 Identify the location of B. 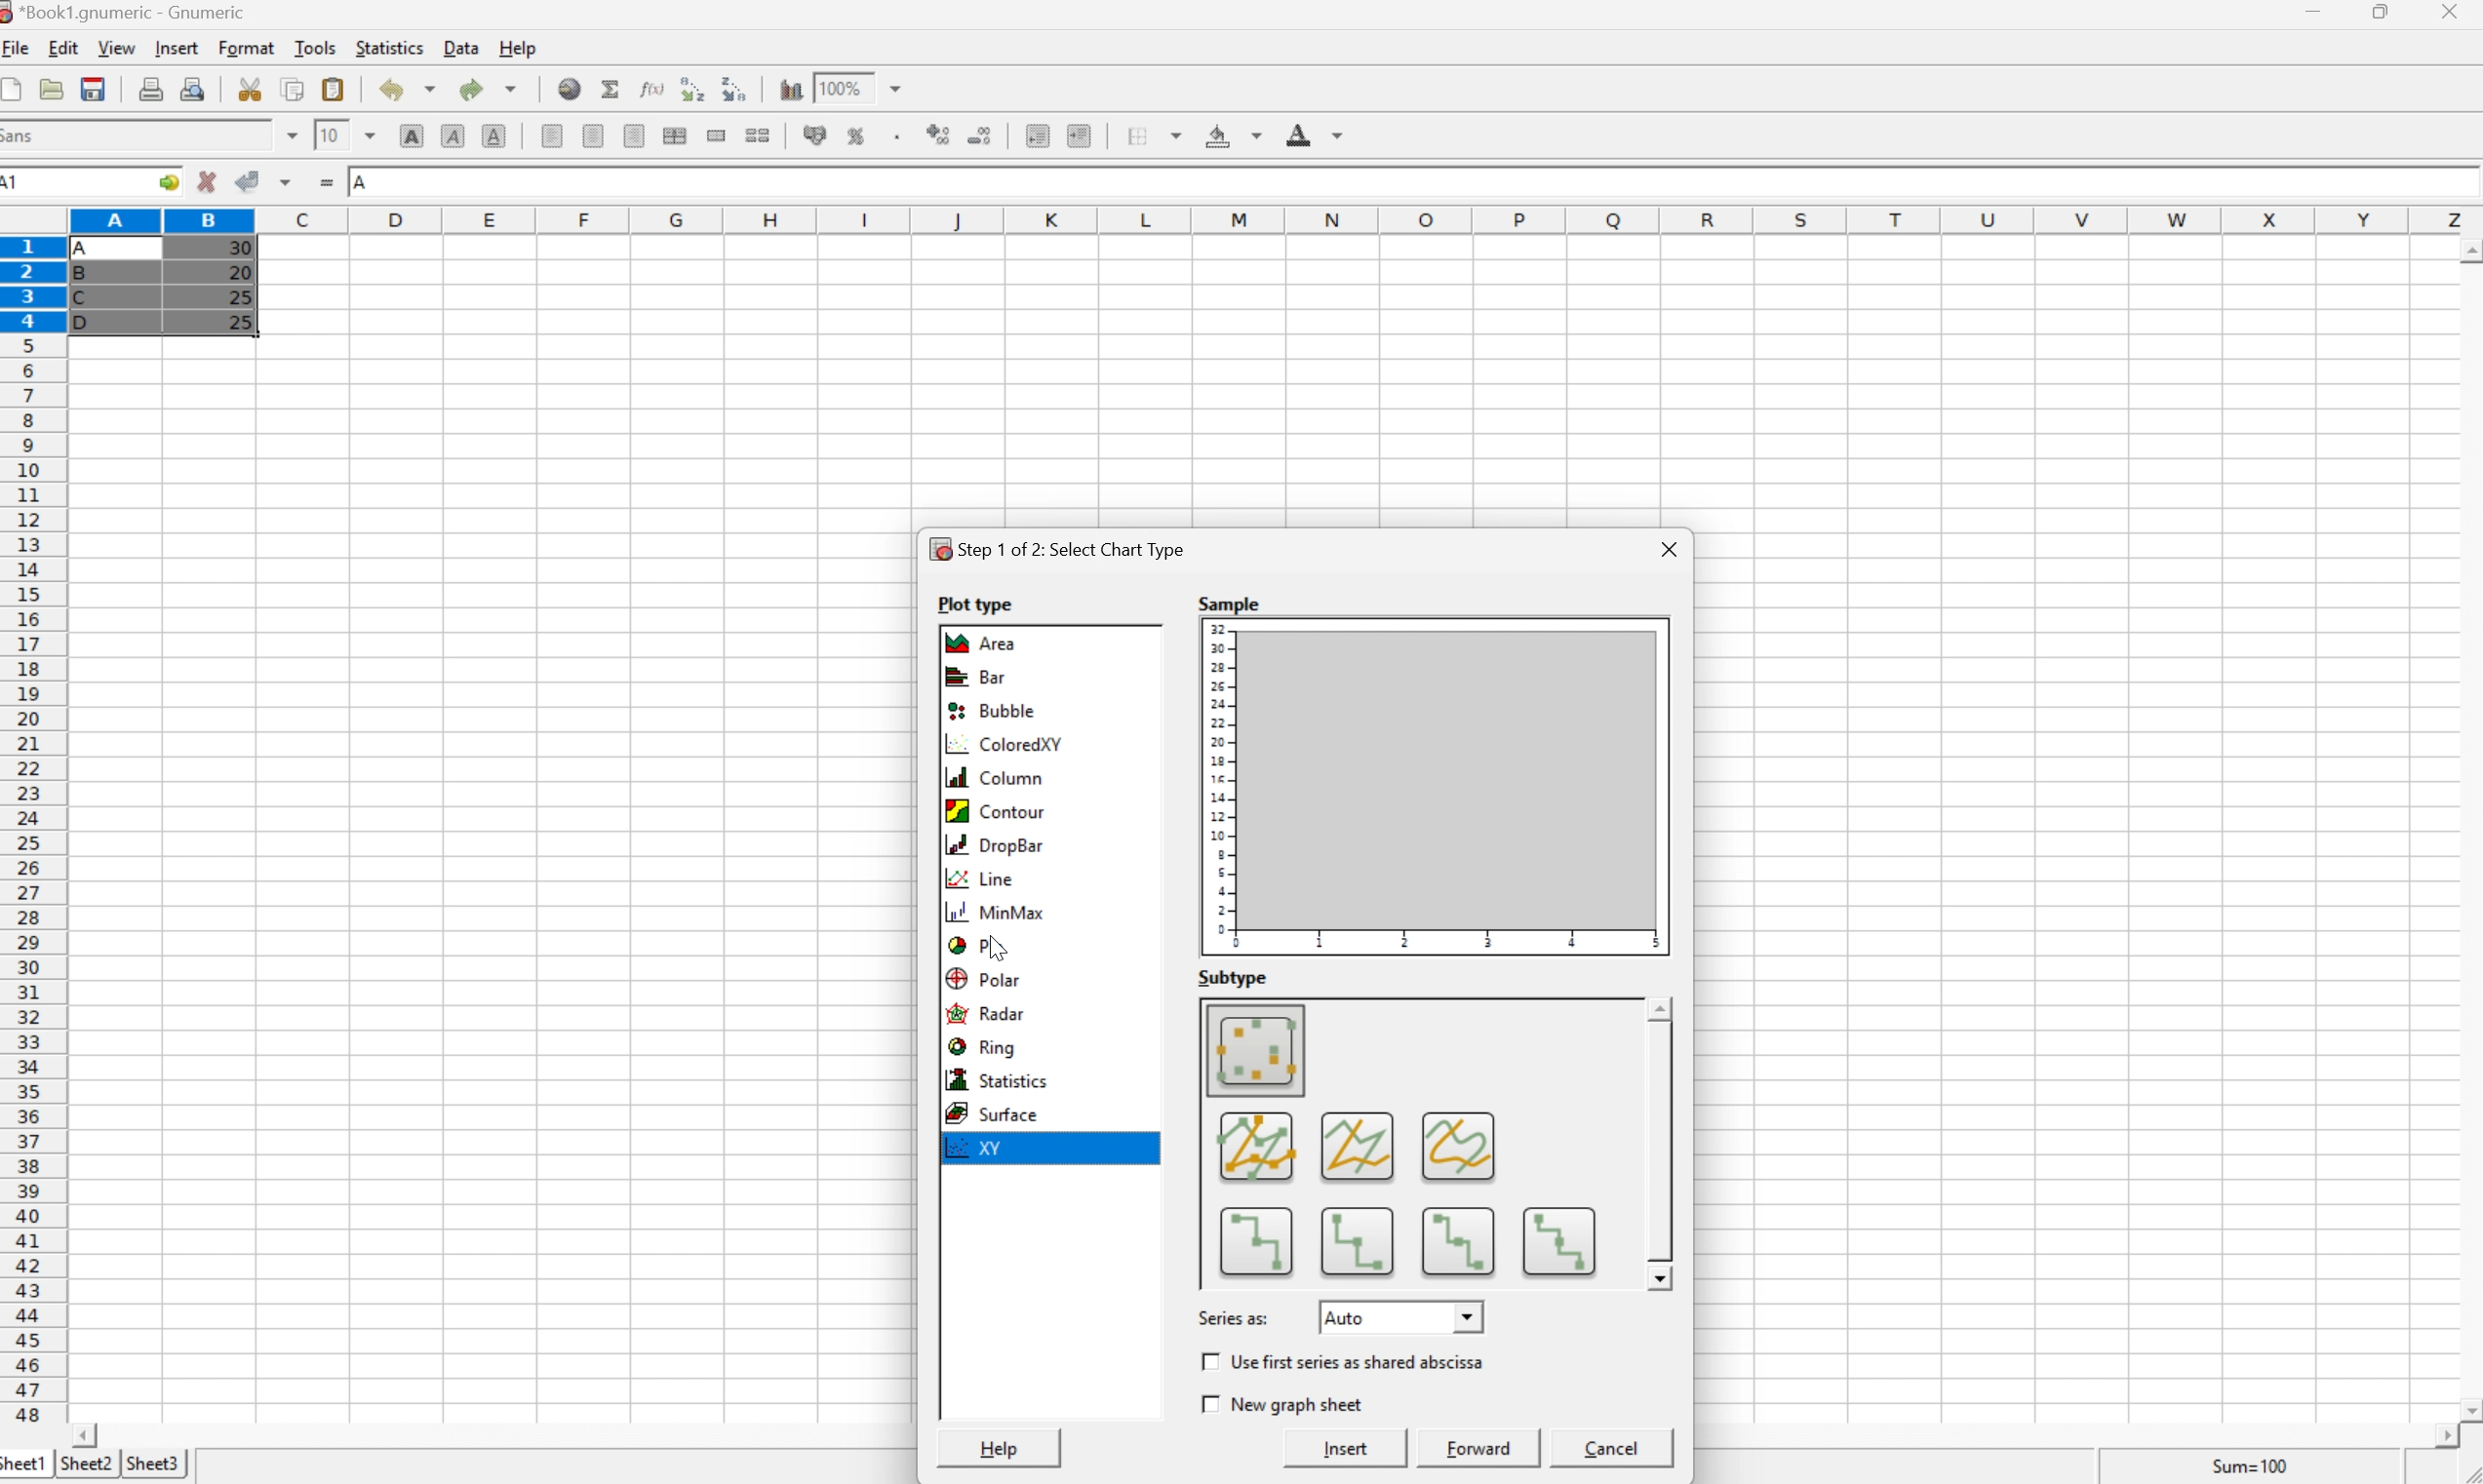
(86, 276).